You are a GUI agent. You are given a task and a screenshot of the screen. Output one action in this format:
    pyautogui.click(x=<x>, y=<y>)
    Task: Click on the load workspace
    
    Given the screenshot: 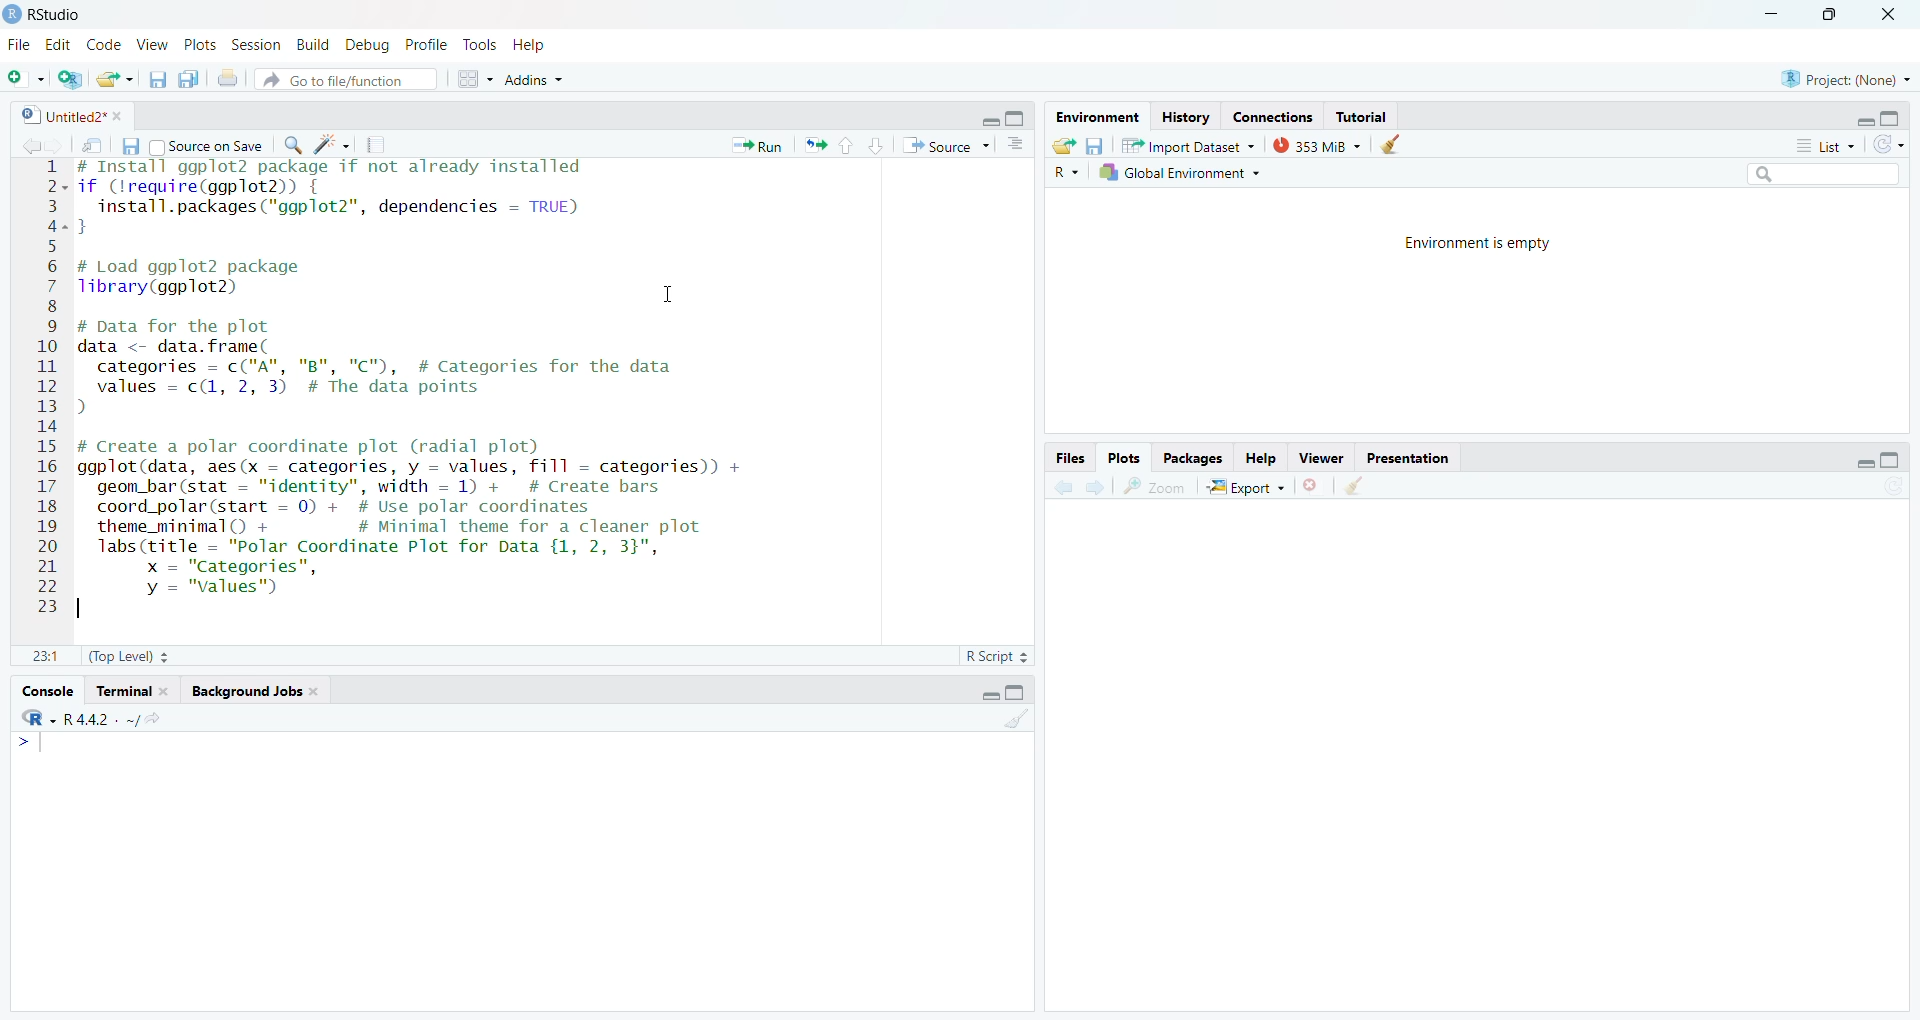 What is the action you would take?
    pyautogui.click(x=1066, y=146)
    